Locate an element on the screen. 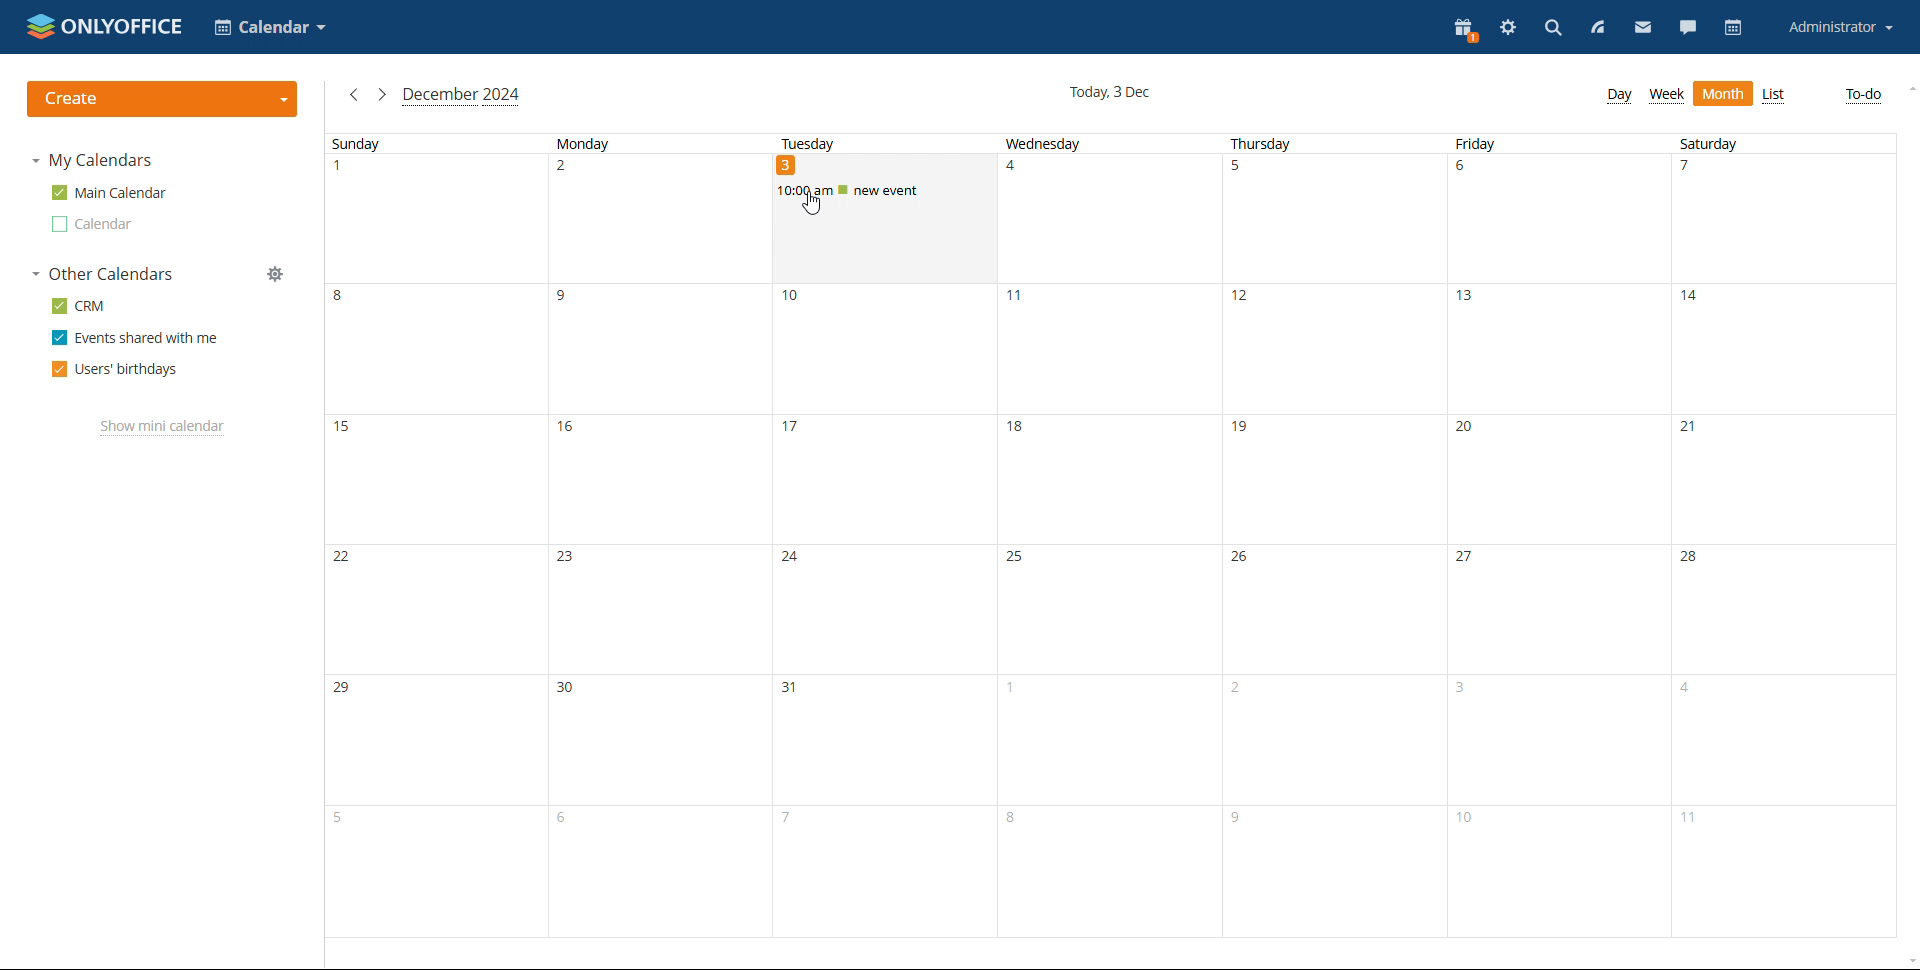 This screenshot has width=1920, height=970. 4 is located at coordinates (1788, 739).